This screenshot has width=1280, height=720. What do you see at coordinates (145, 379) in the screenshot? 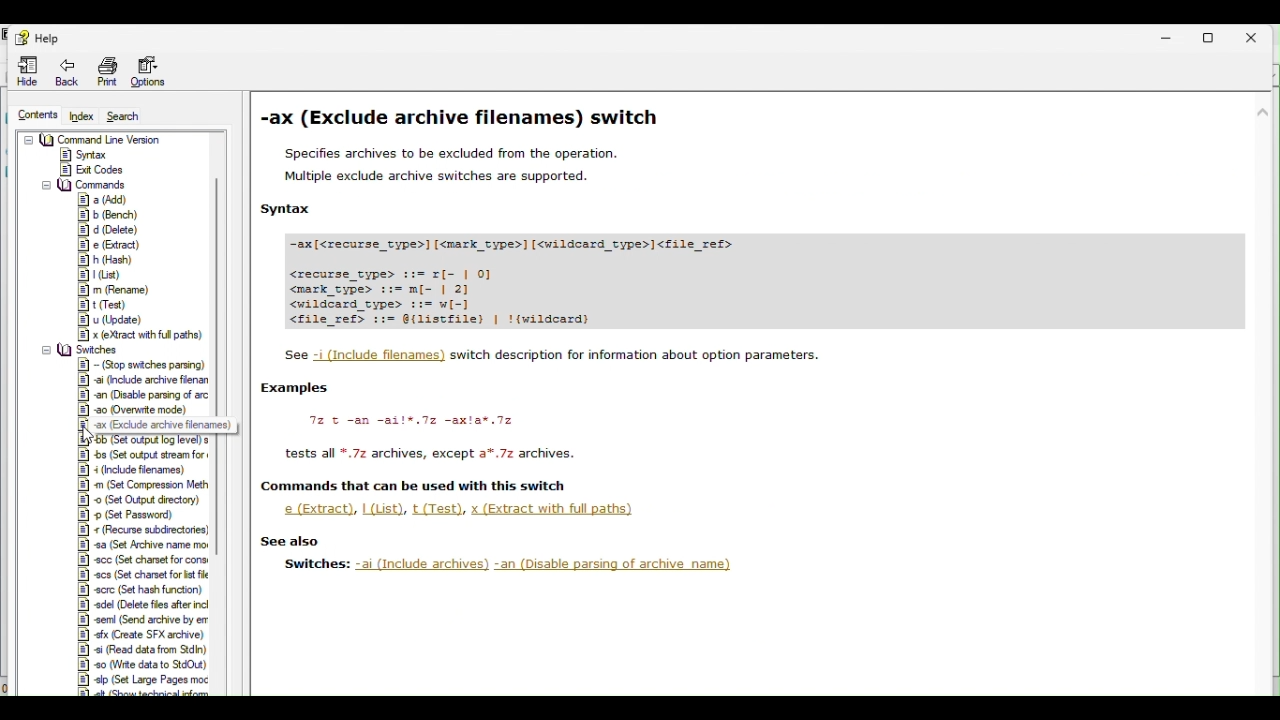
I see `|#] ai (include archive filenan` at bounding box center [145, 379].